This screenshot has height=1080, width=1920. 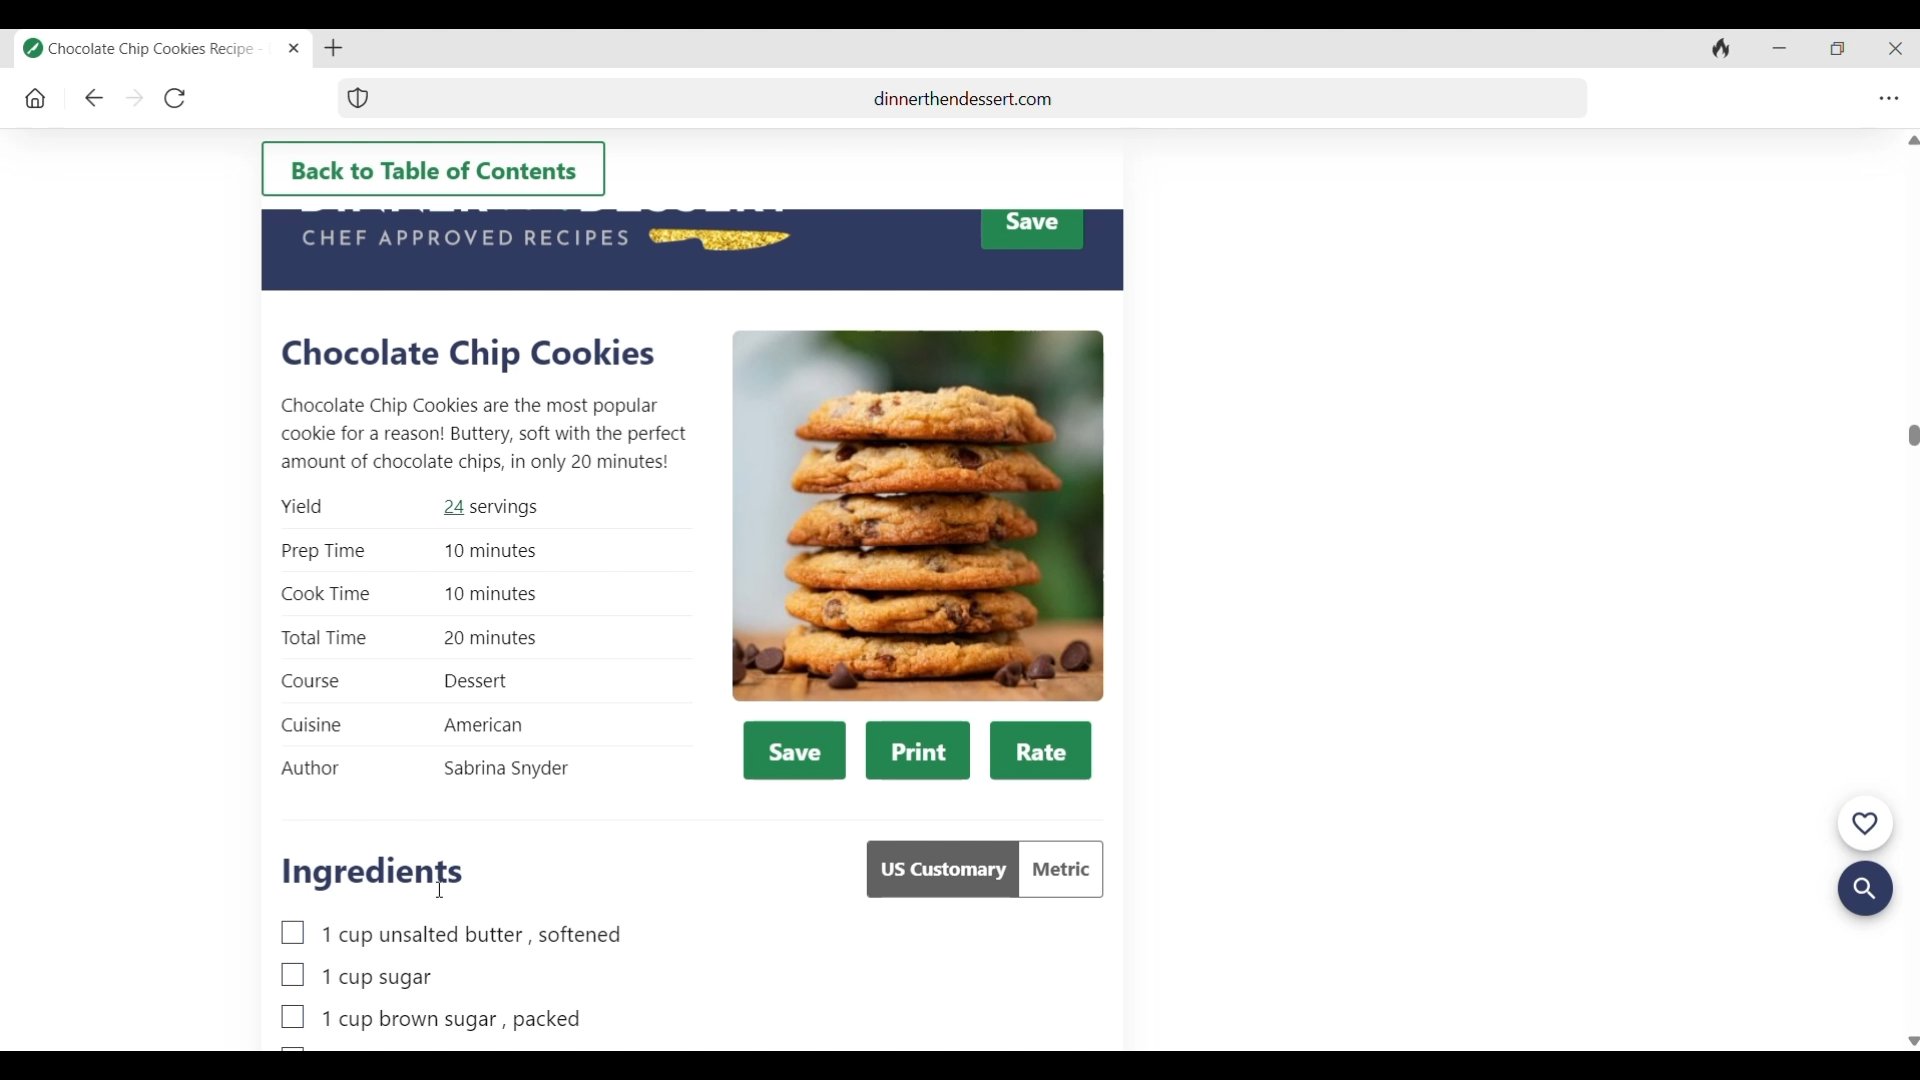 I want to click on Show interface in a smaller tab, so click(x=1834, y=50).